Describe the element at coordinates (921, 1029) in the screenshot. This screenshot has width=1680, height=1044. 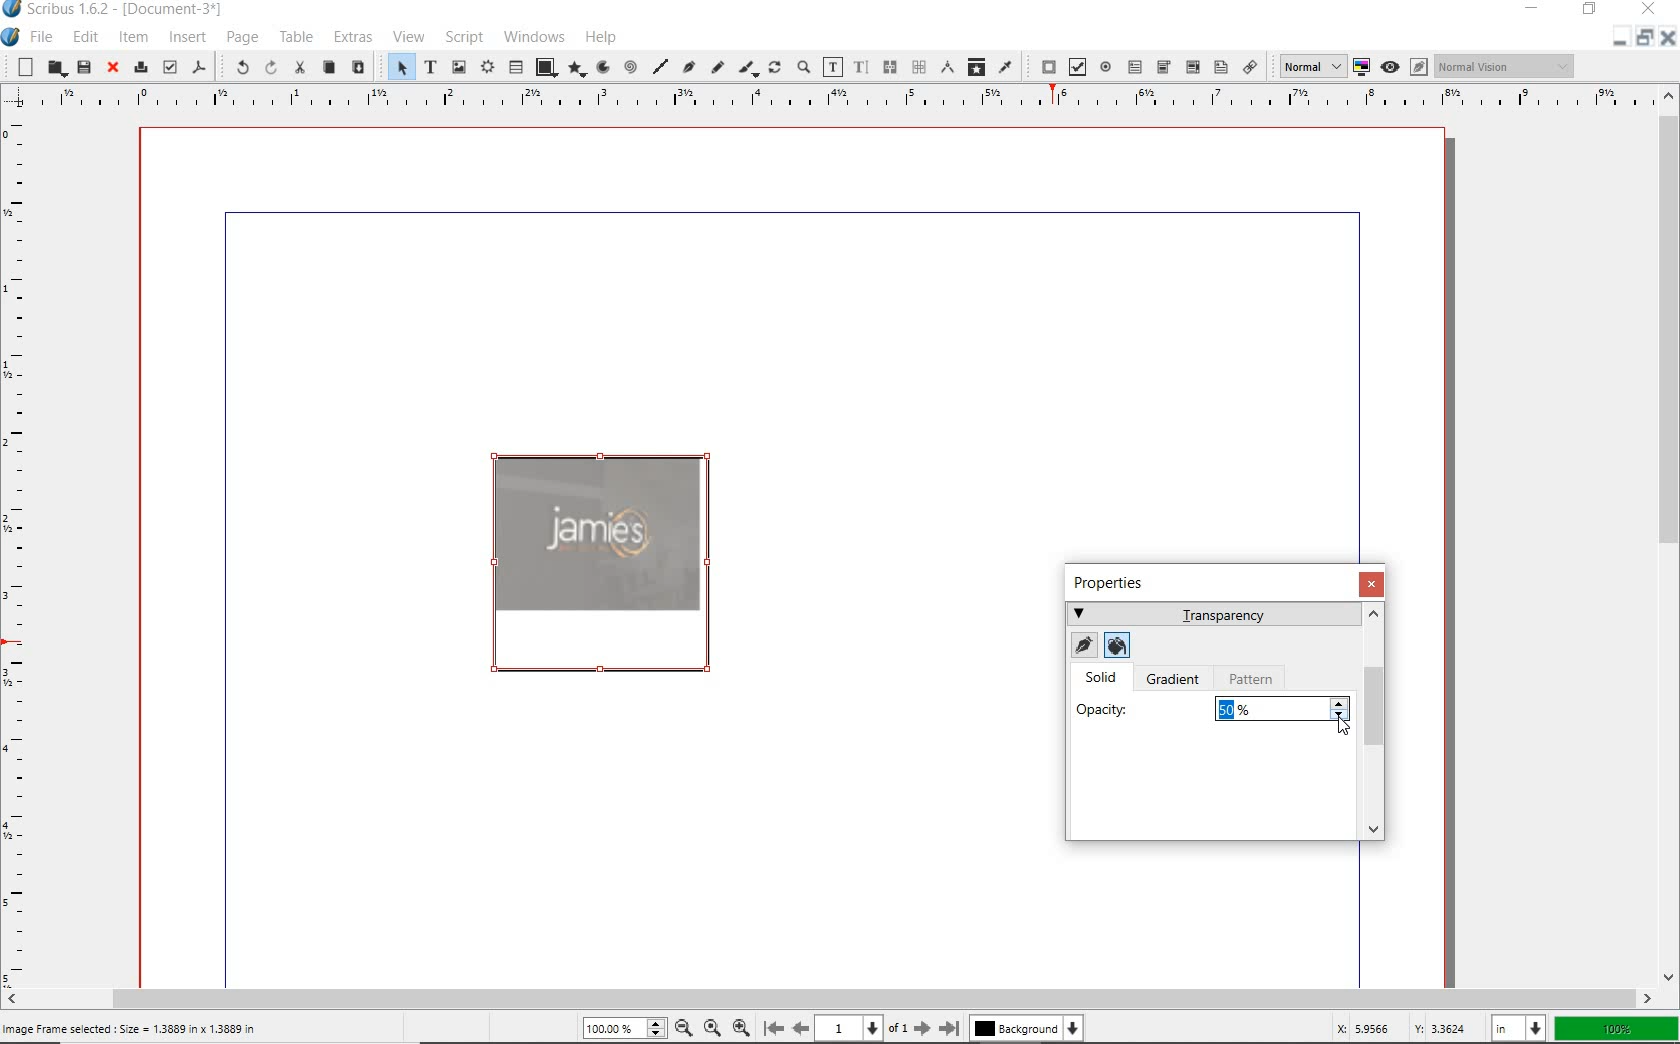
I see `next` at that location.